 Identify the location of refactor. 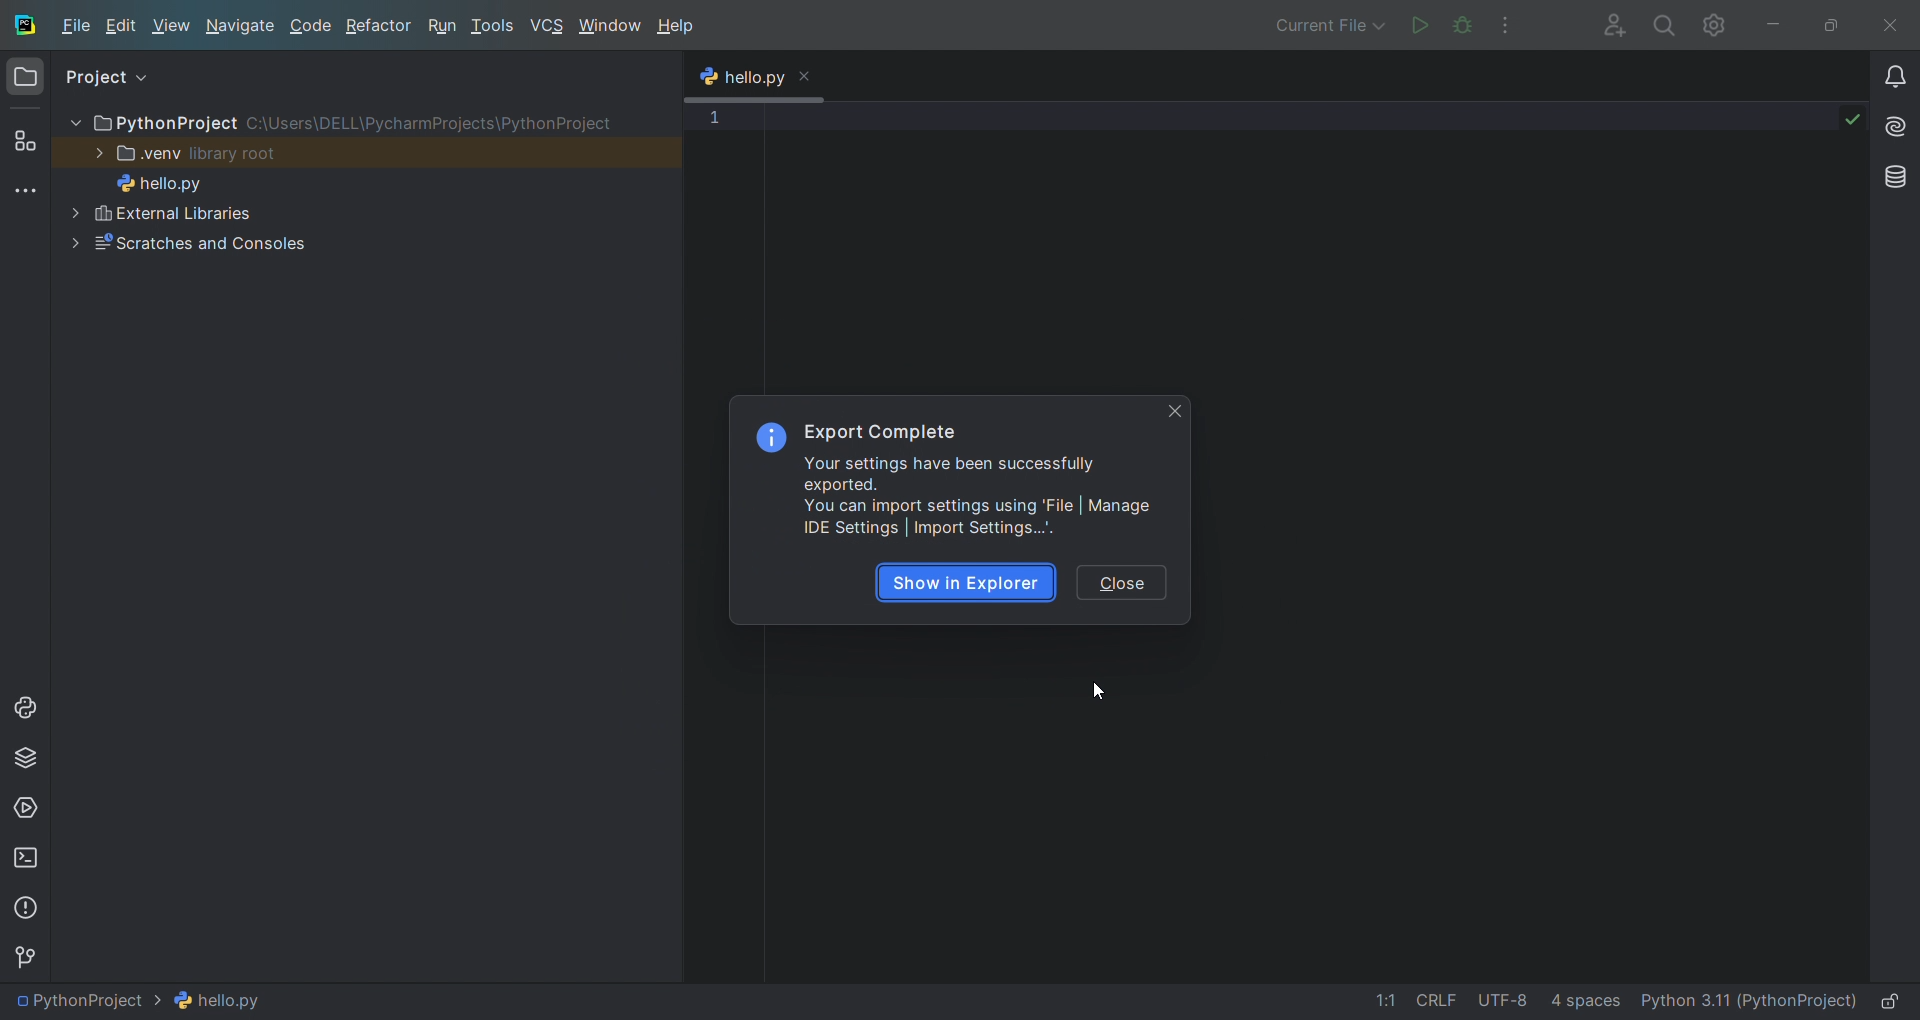
(378, 26).